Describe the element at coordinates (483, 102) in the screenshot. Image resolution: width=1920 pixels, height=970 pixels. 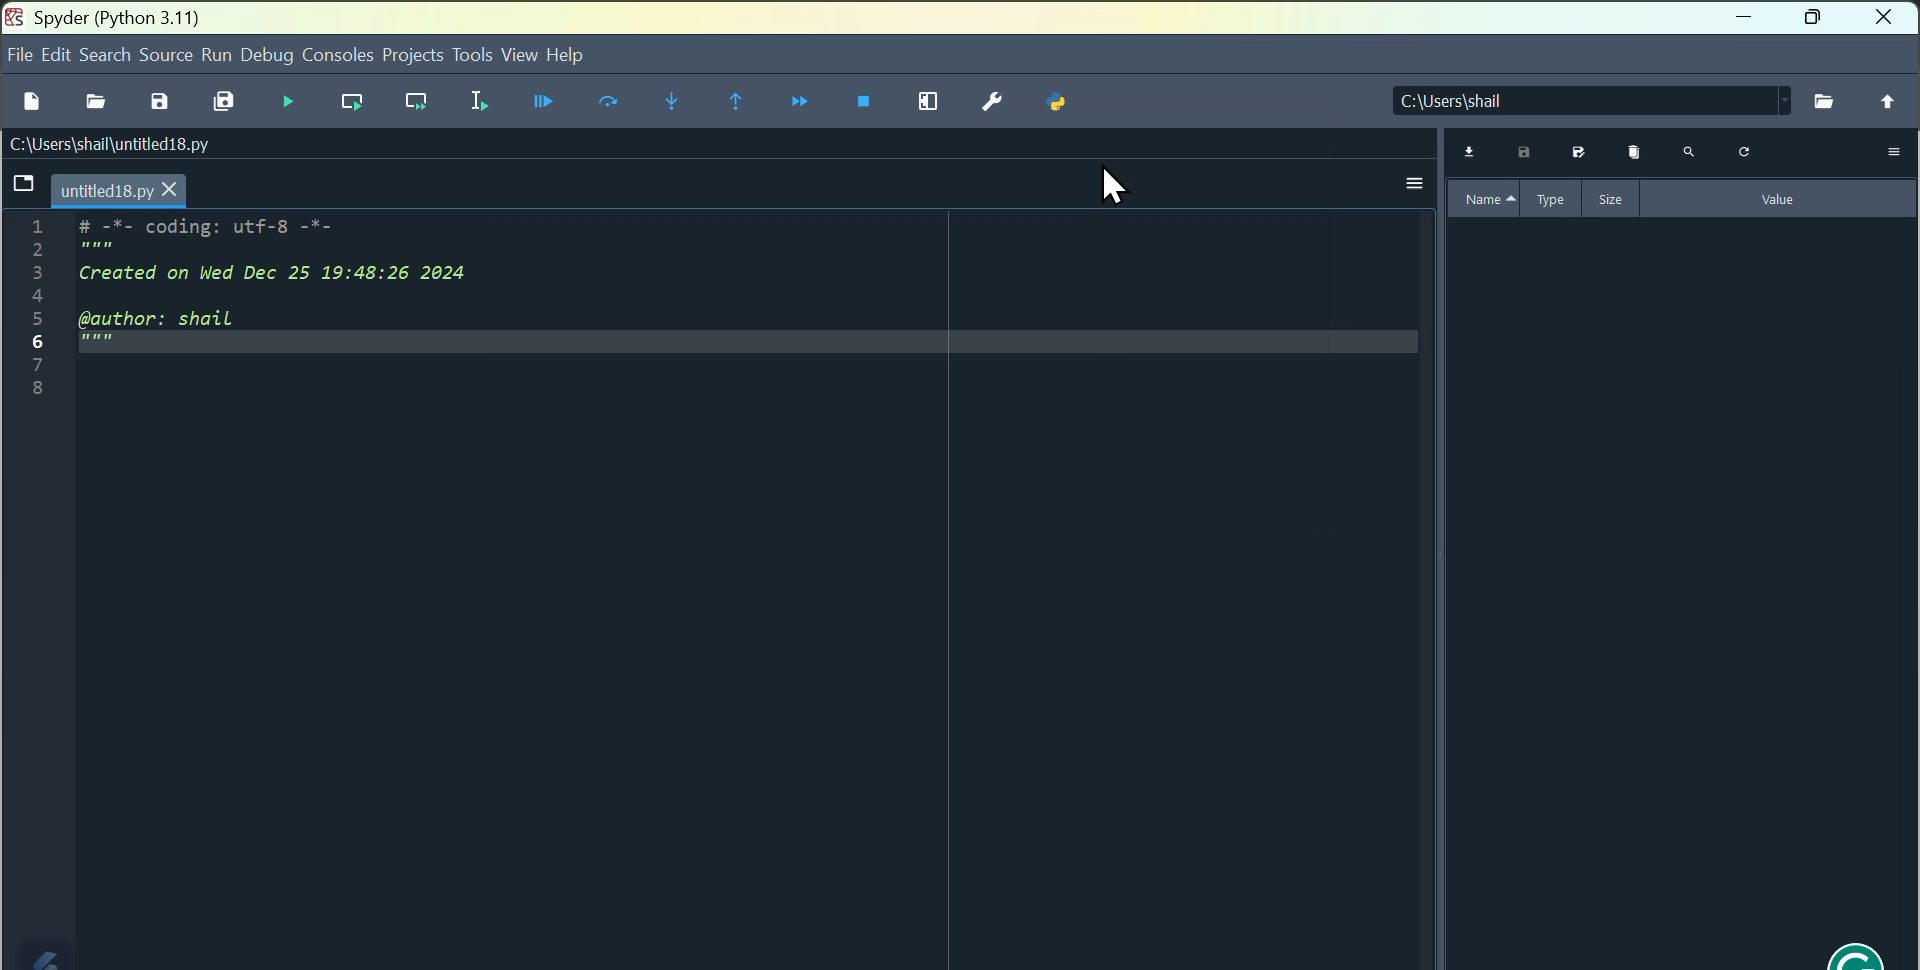
I see `Run selection` at that location.